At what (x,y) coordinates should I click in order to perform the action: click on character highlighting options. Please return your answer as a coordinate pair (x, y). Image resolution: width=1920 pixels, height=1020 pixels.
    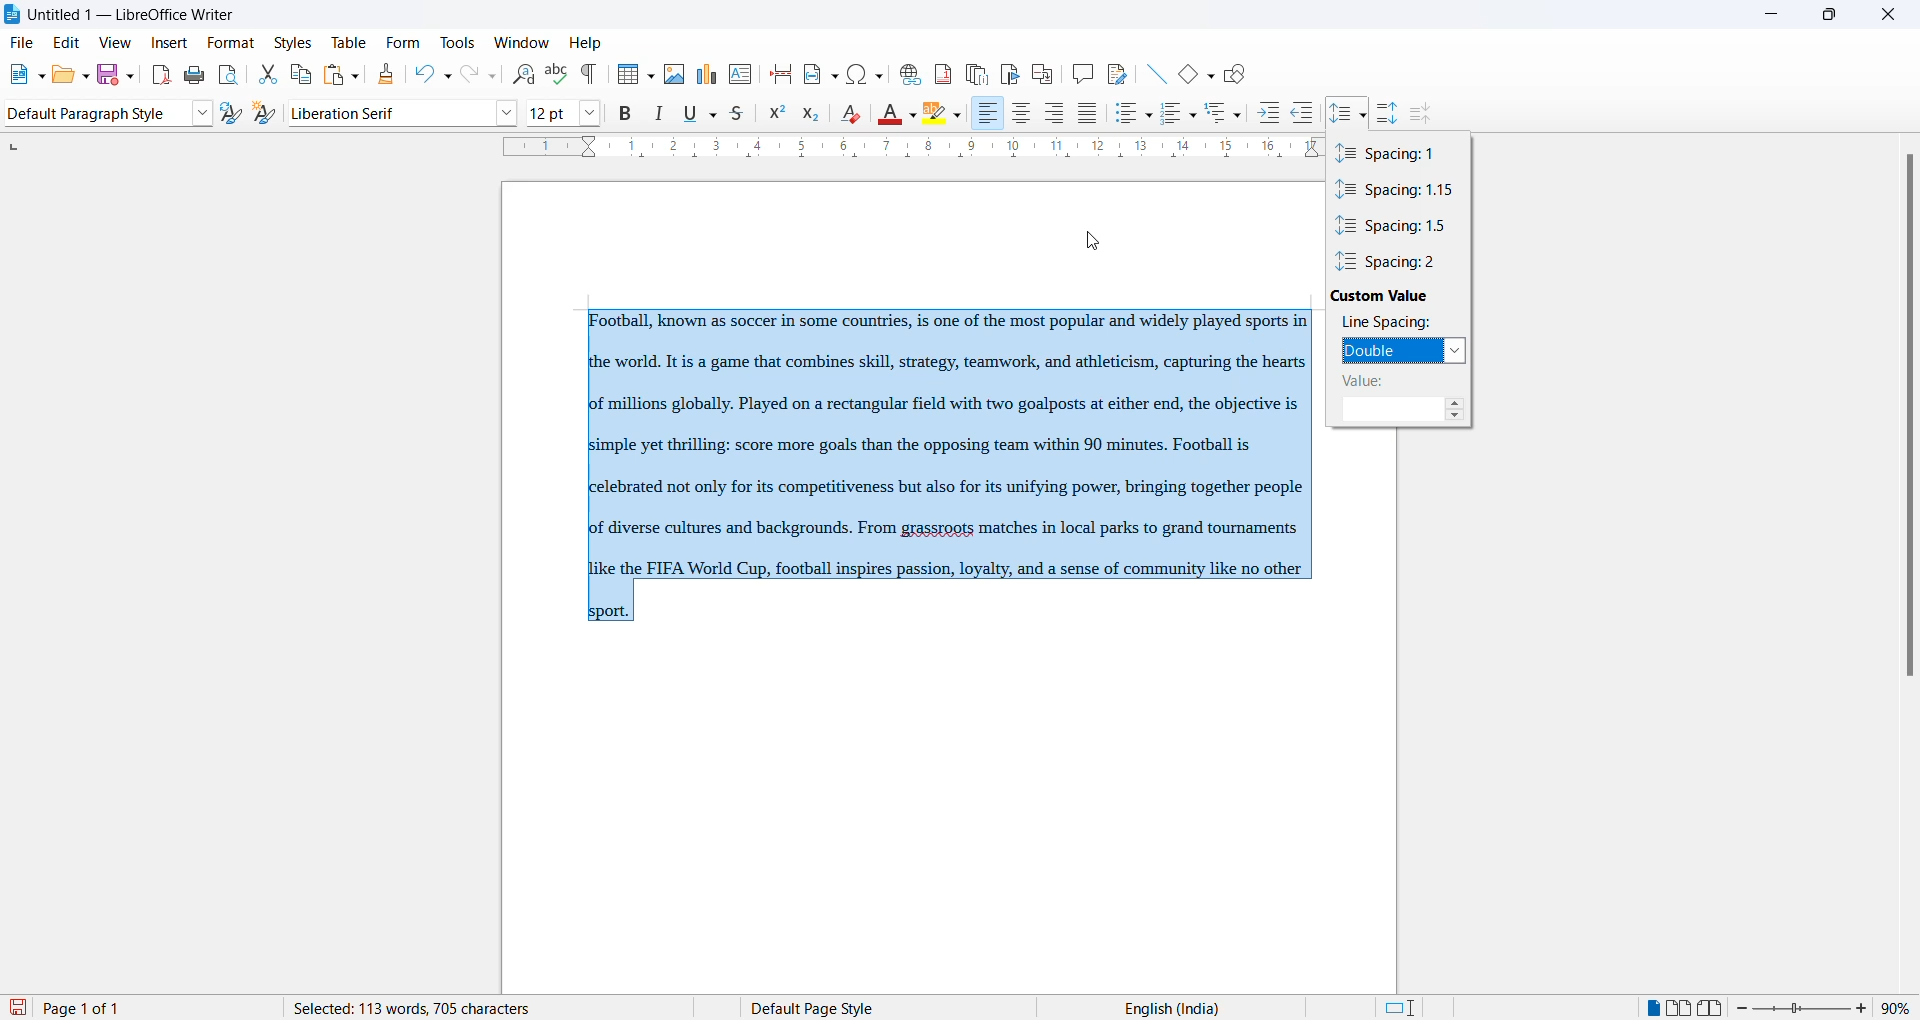
    Looking at the image, I should click on (959, 115).